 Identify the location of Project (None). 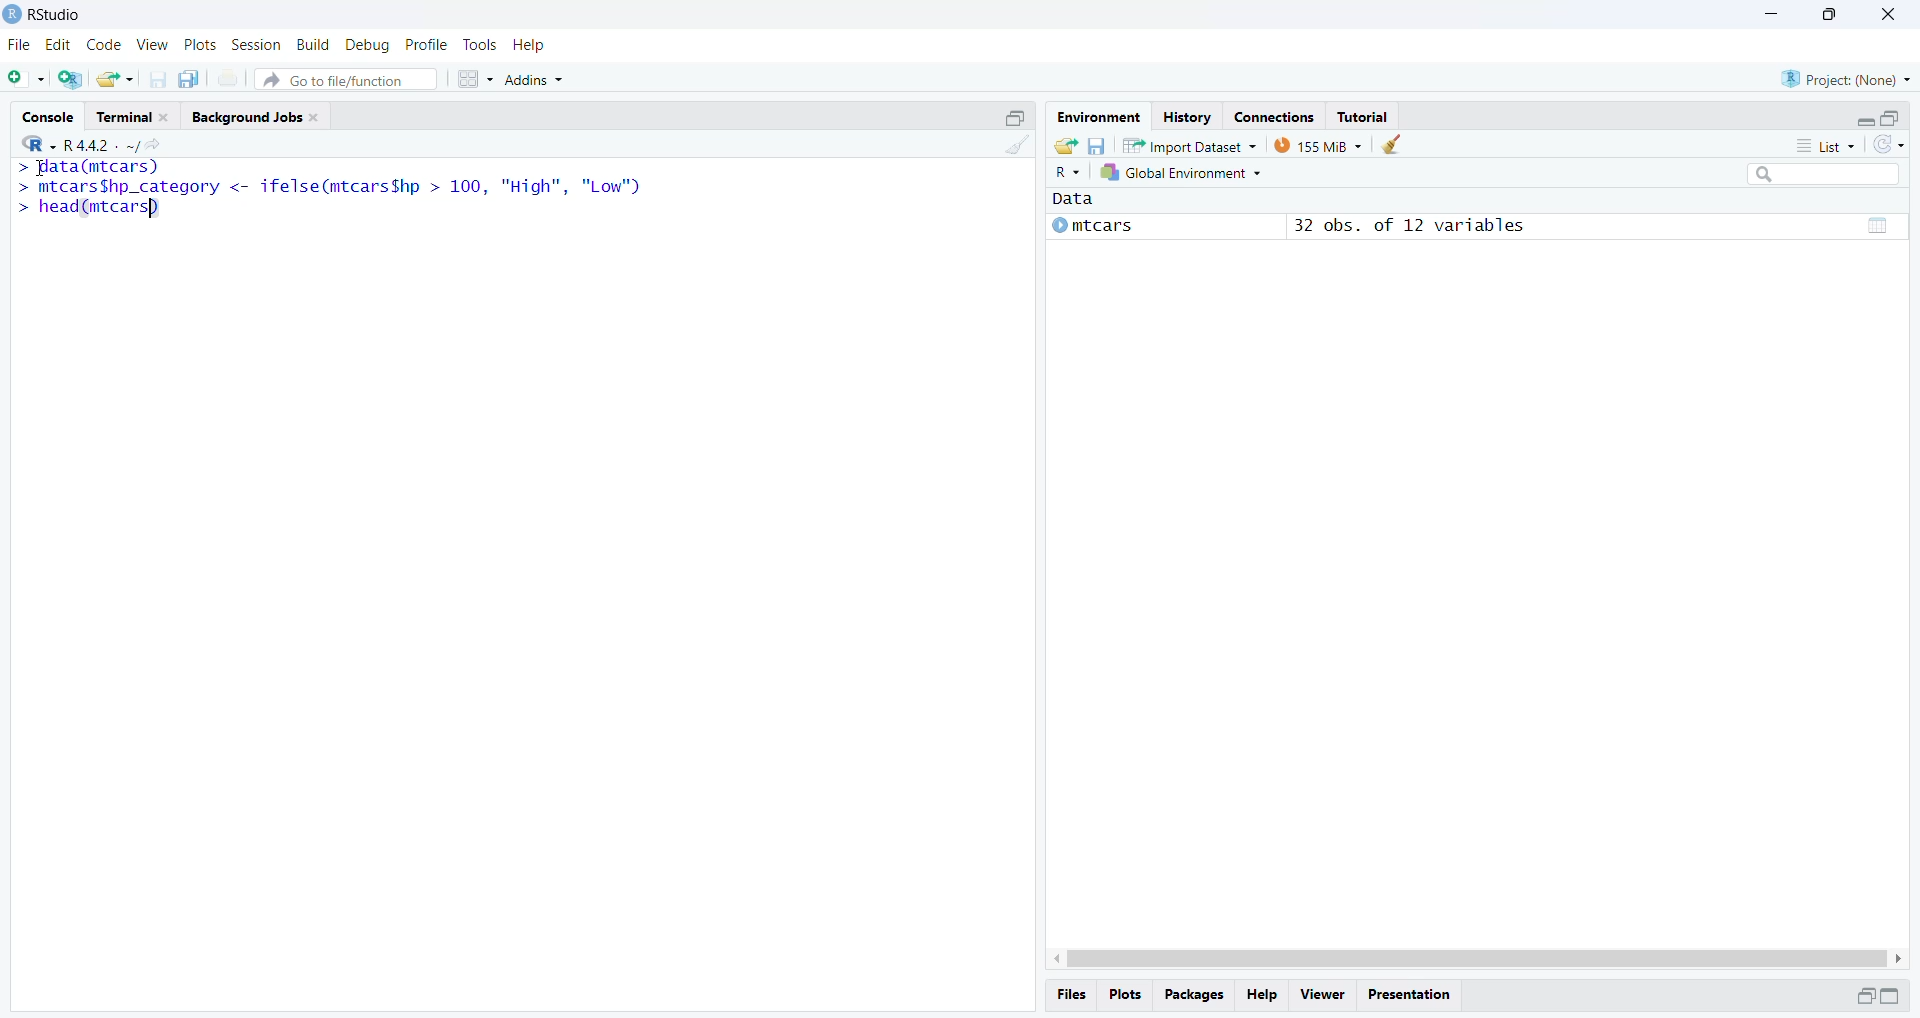
(1848, 78).